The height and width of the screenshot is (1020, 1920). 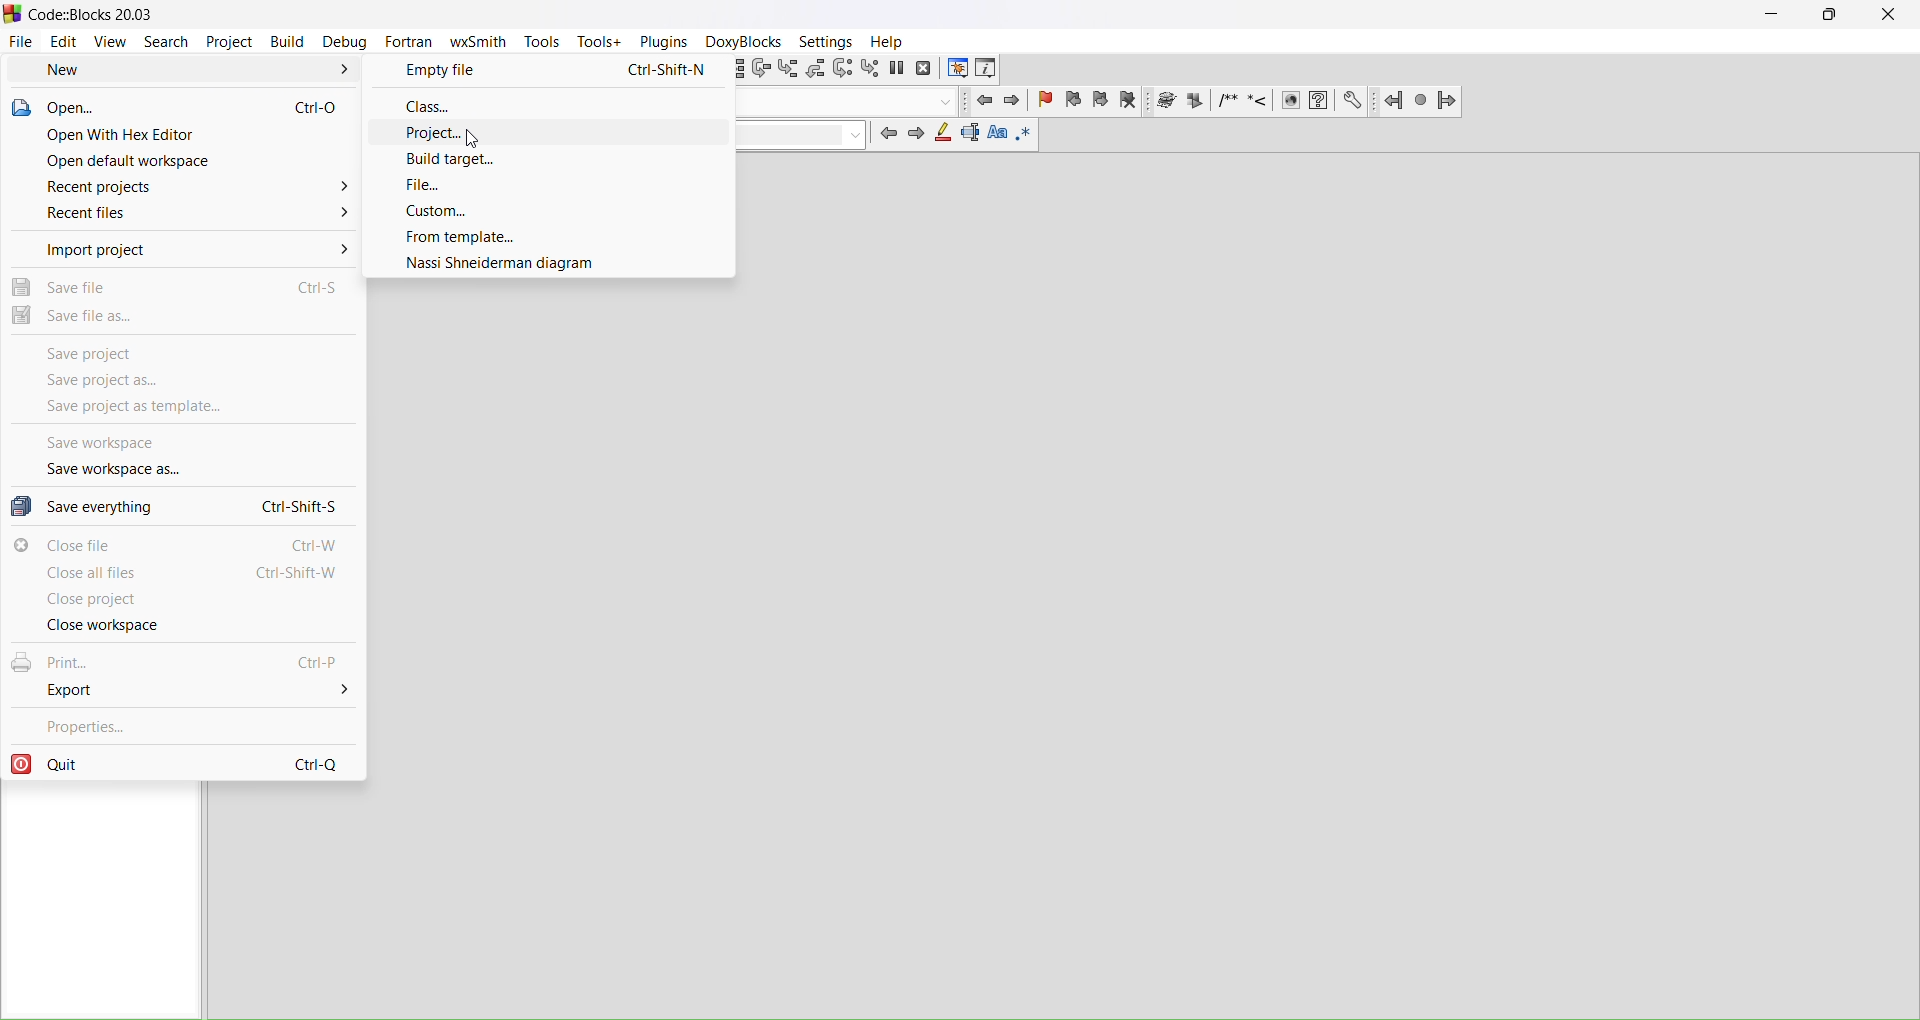 What do you see at coordinates (972, 137) in the screenshot?
I see `selected text` at bounding box center [972, 137].